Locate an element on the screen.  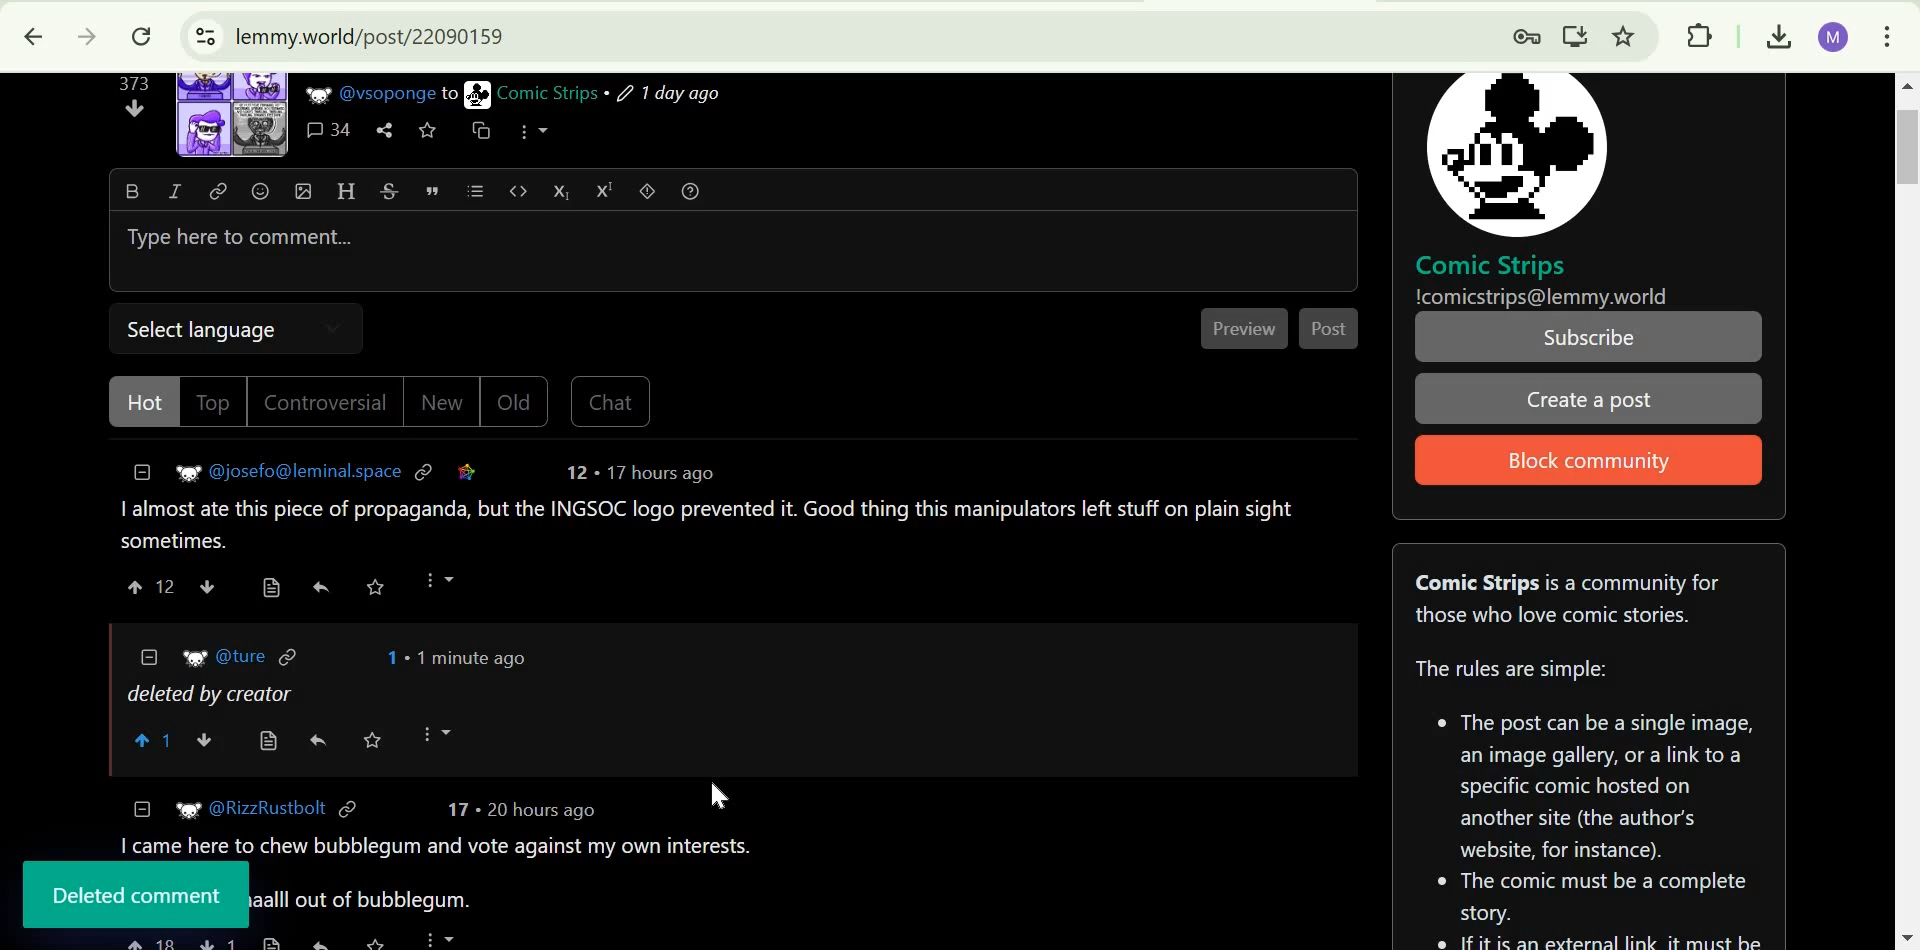
Comic Strips is located at coordinates (1491, 265).